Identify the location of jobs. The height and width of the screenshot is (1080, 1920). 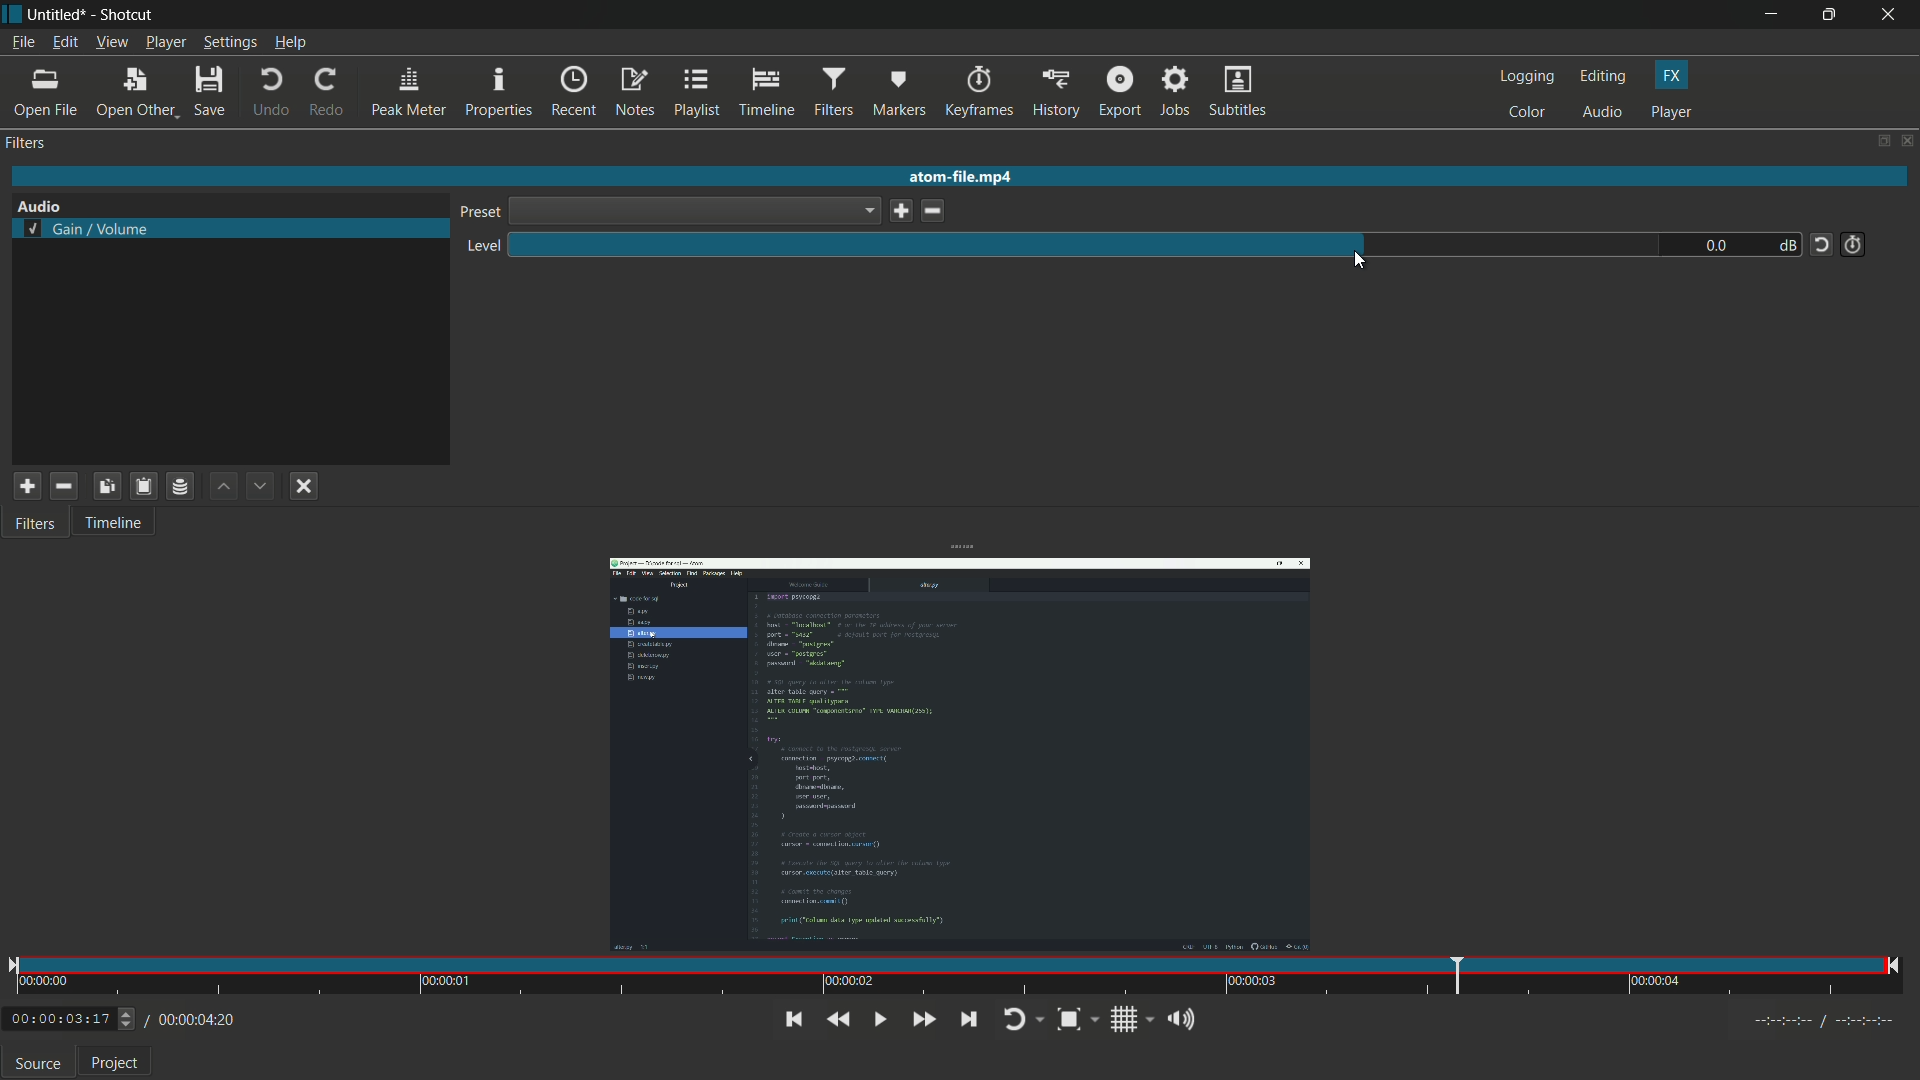
(1177, 93).